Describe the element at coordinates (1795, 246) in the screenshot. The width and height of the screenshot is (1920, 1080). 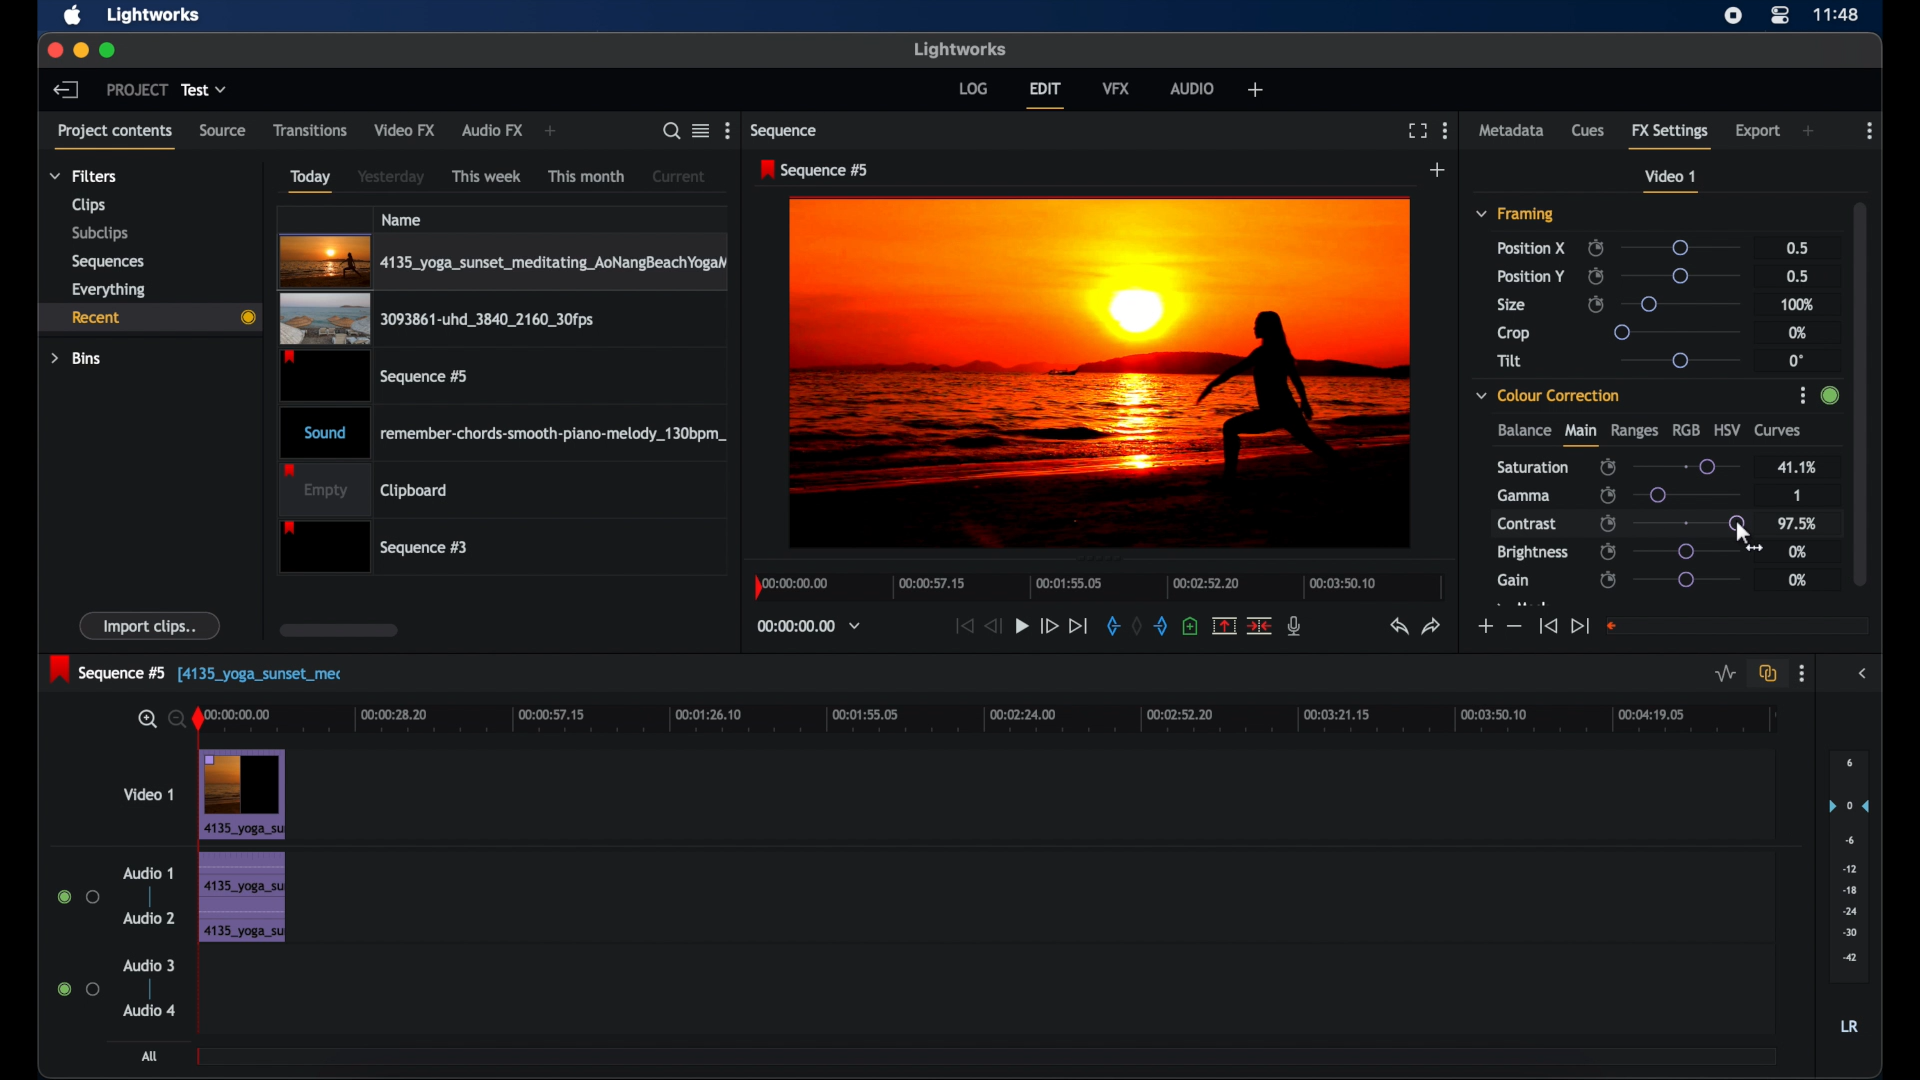
I see `0.5` at that location.